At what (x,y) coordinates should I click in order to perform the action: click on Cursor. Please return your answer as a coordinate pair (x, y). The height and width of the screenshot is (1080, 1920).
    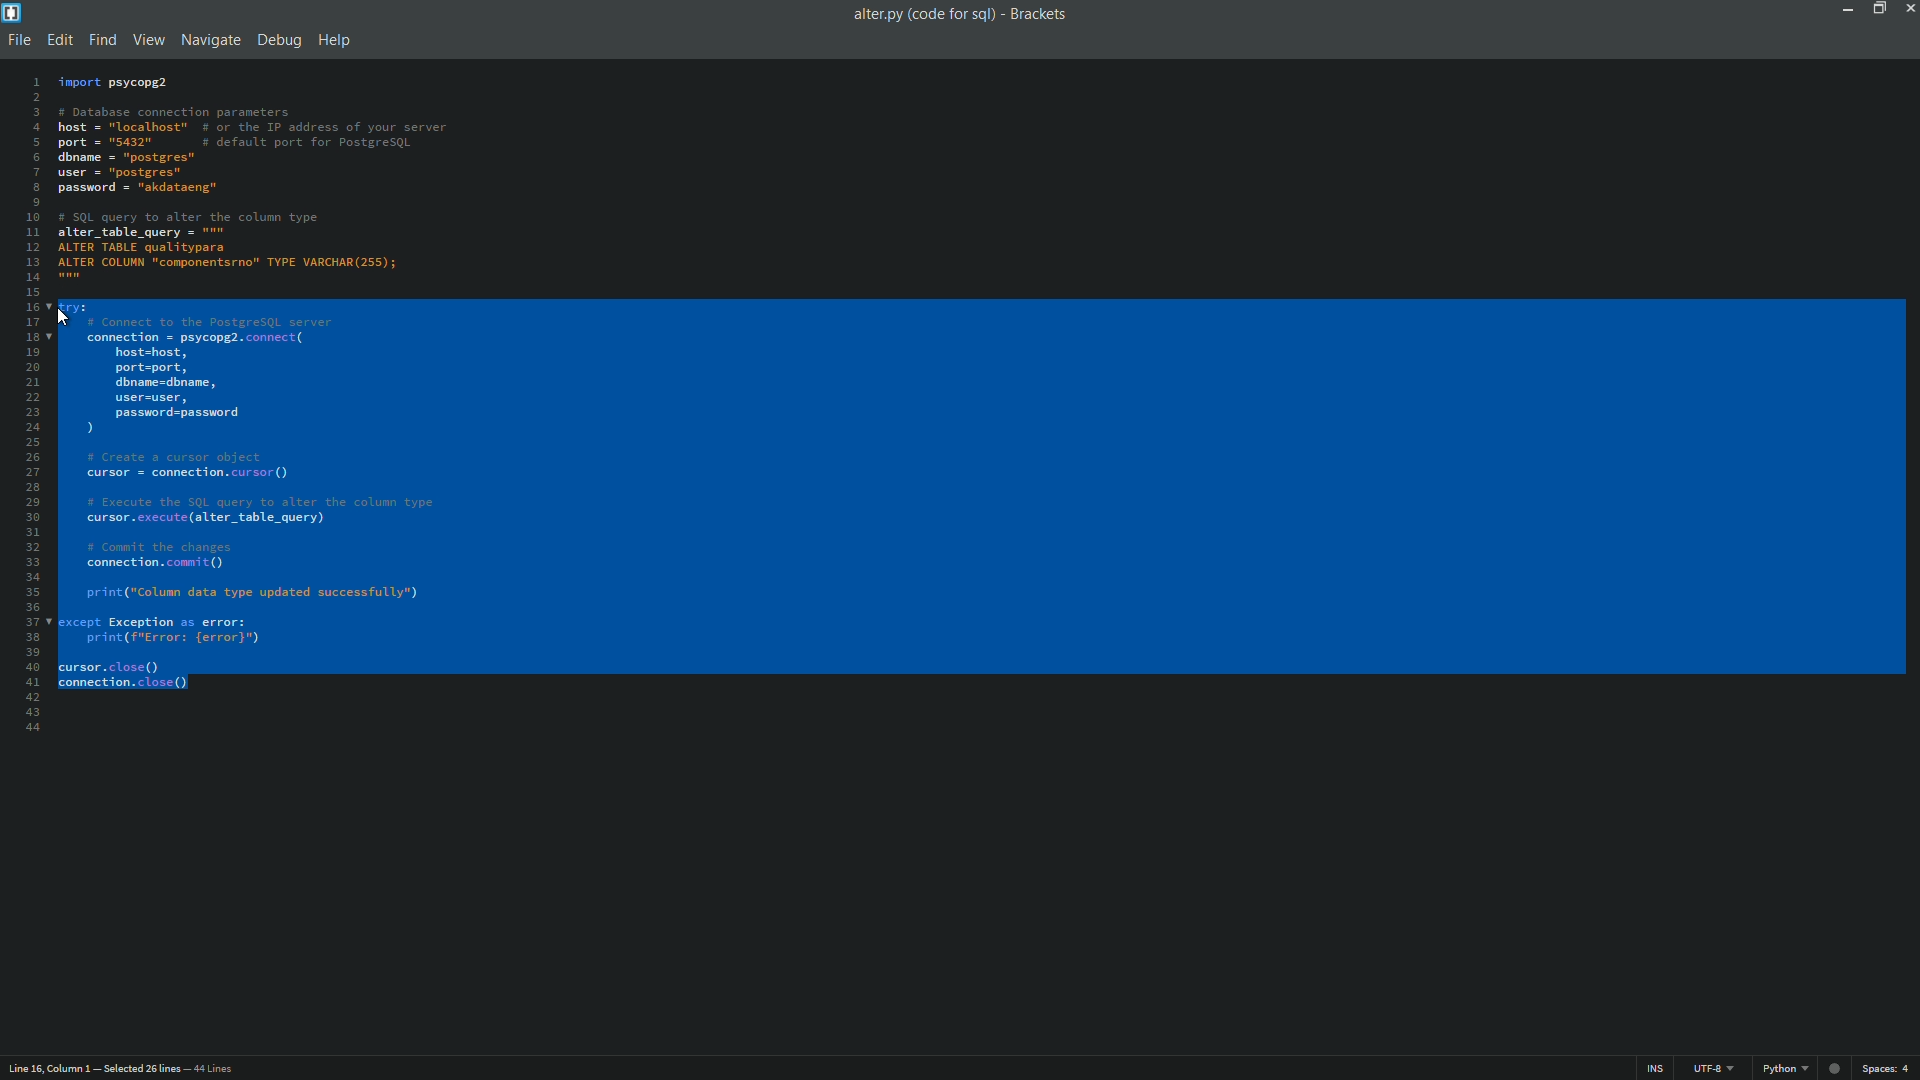
    Looking at the image, I should click on (70, 319).